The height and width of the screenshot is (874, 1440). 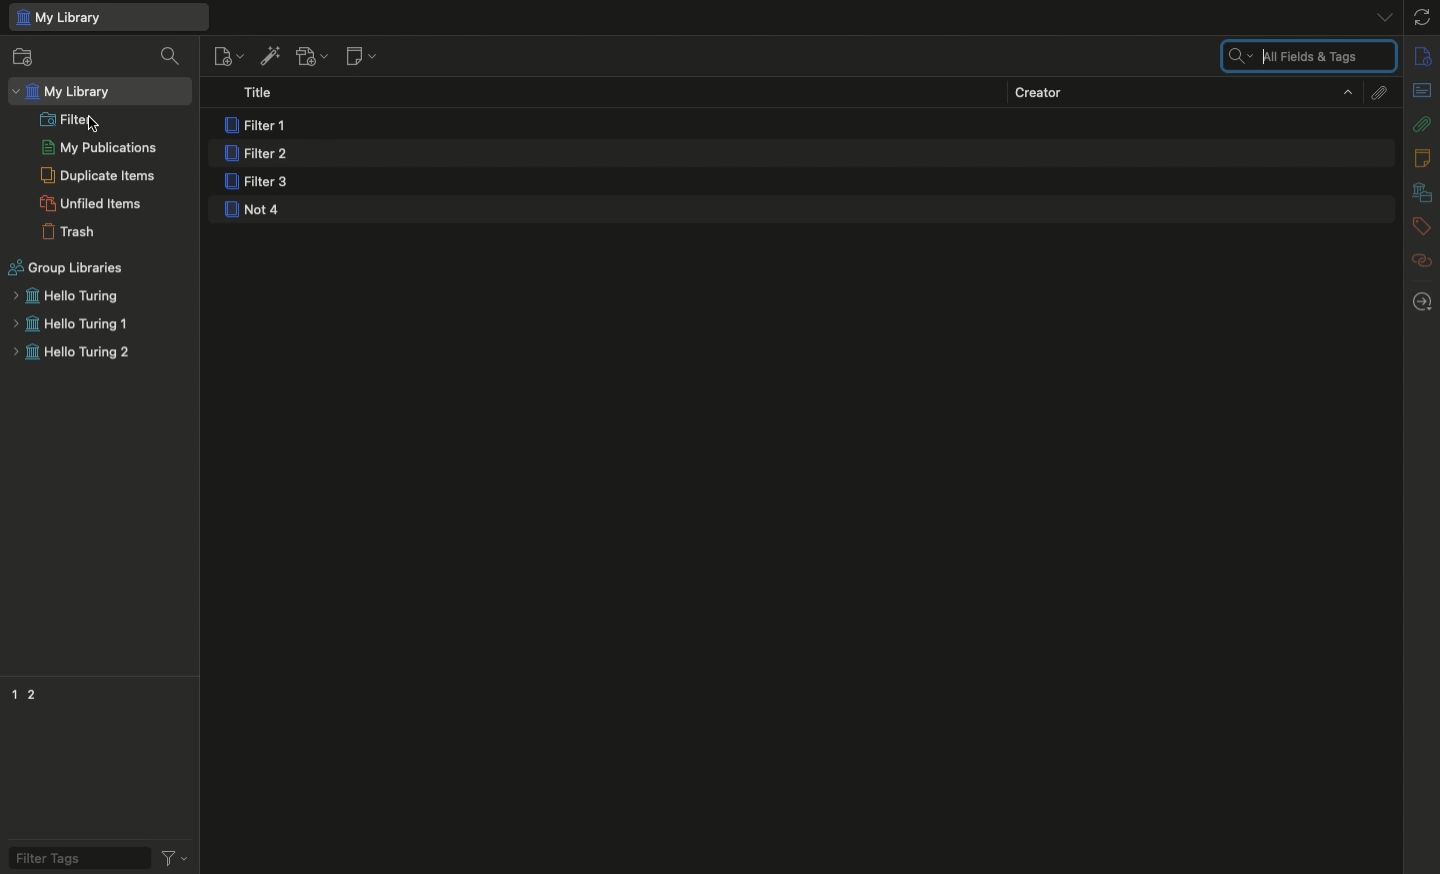 What do you see at coordinates (173, 856) in the screenshot?
I see `Actions` at bounding box center [173, 856].